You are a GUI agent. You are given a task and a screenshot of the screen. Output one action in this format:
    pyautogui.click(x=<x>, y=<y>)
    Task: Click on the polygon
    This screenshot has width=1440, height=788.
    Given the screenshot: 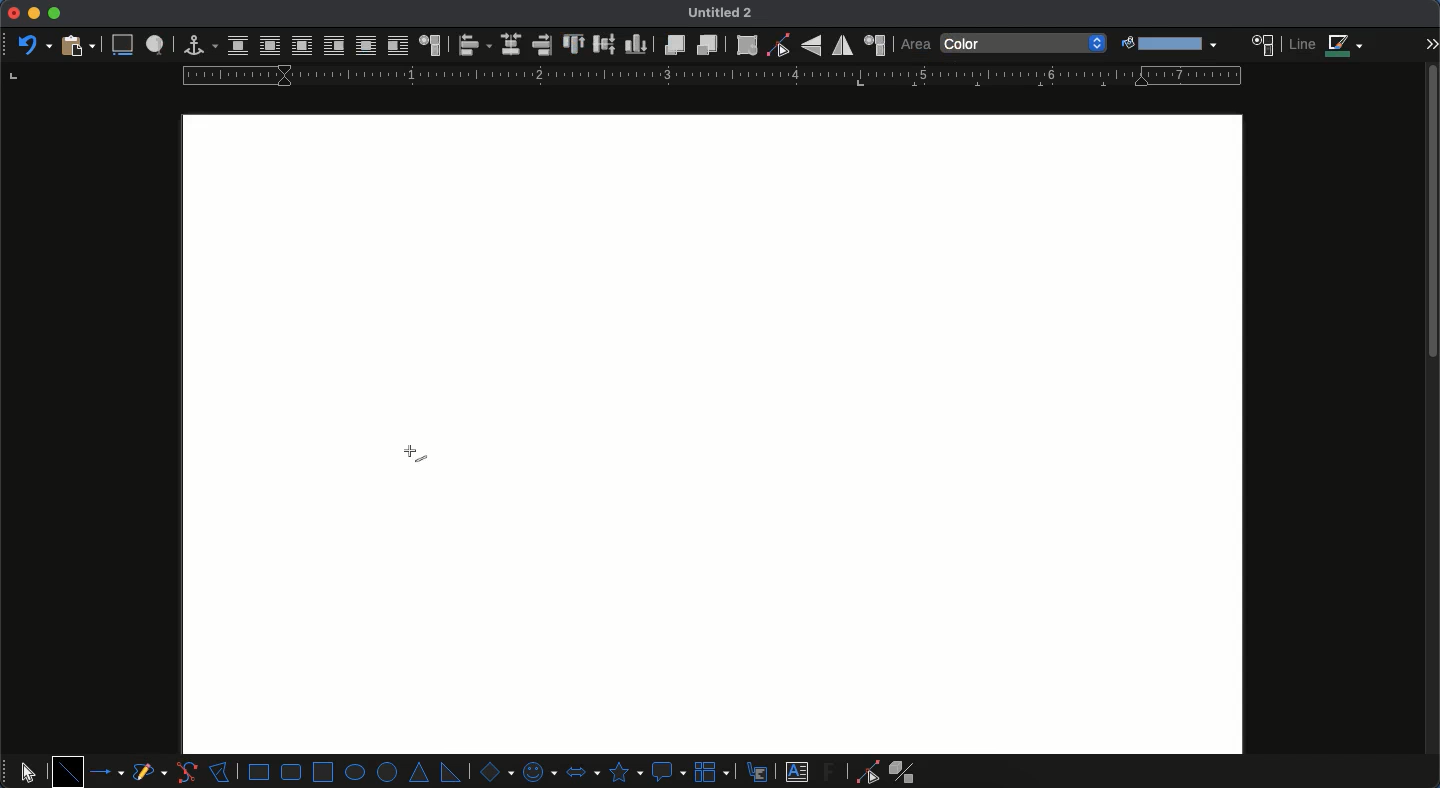 What is the action you would take?
    pyautogui.click(x=220, y=770)
    